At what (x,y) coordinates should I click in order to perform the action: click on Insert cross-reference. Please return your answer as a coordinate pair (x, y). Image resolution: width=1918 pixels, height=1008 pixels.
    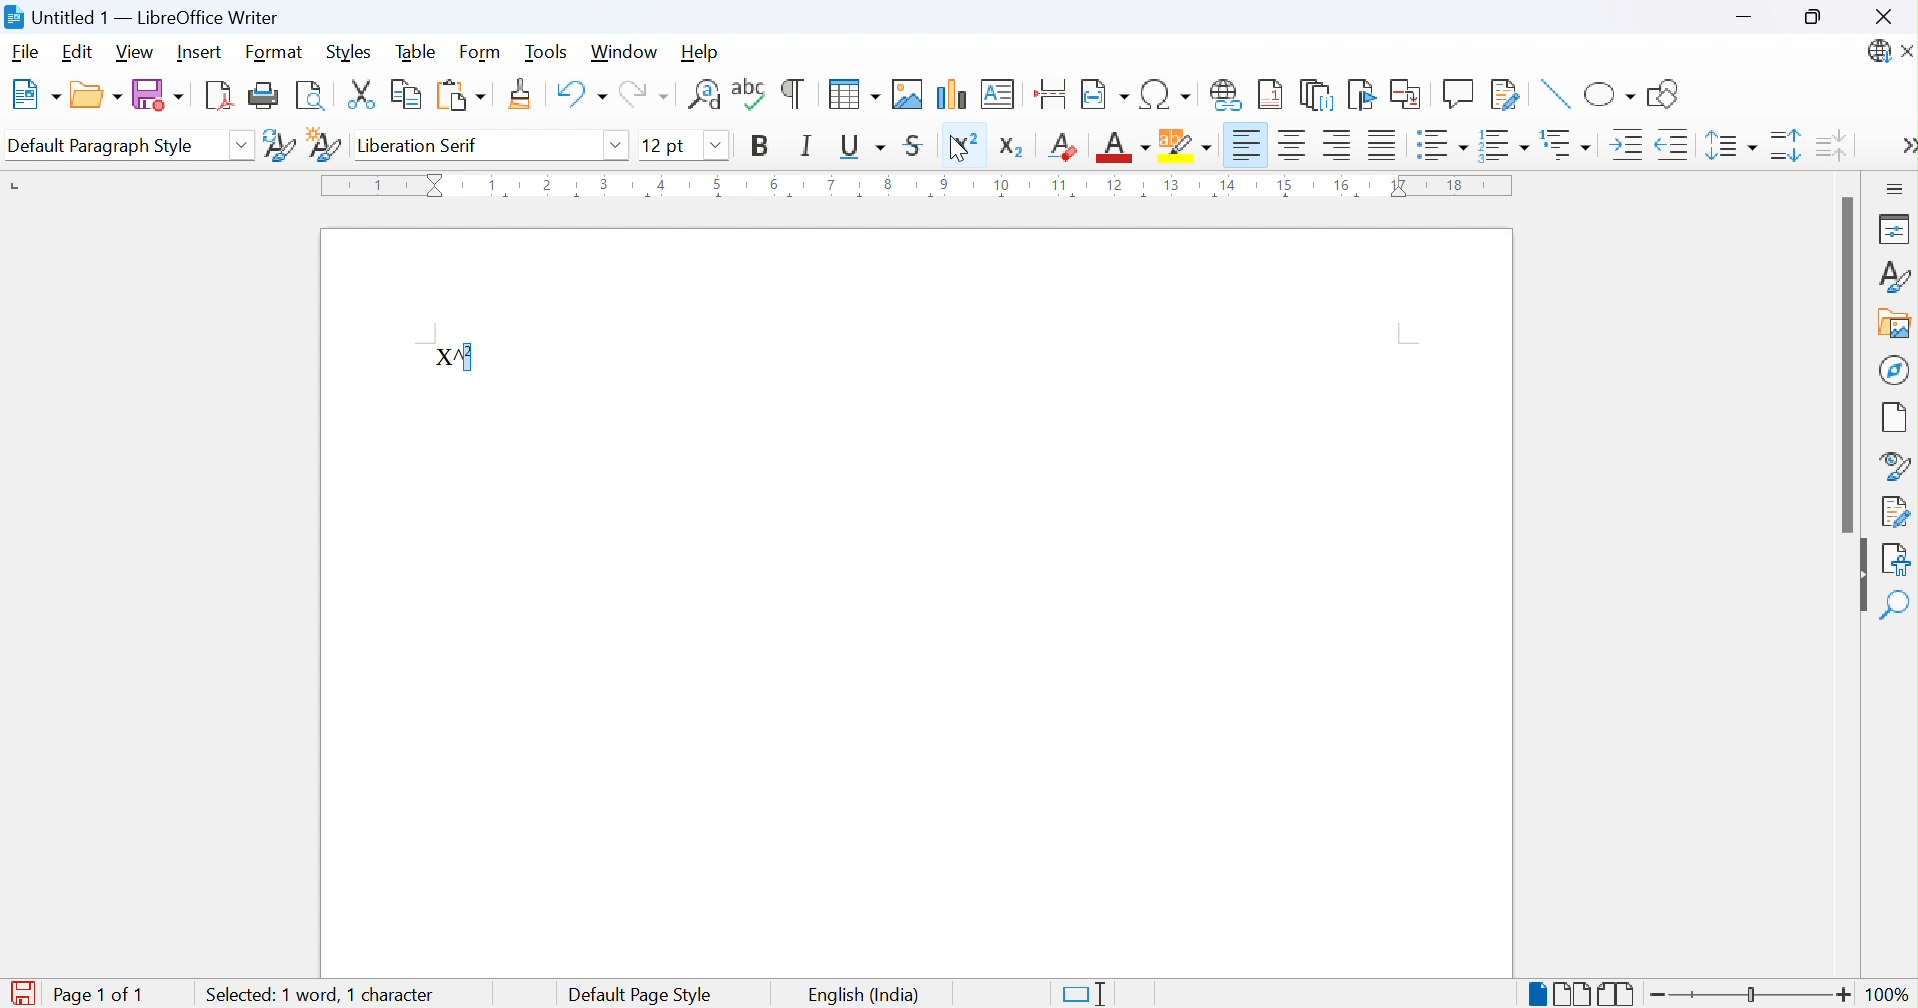
    Looking at the image, I should click on (1406, 96).